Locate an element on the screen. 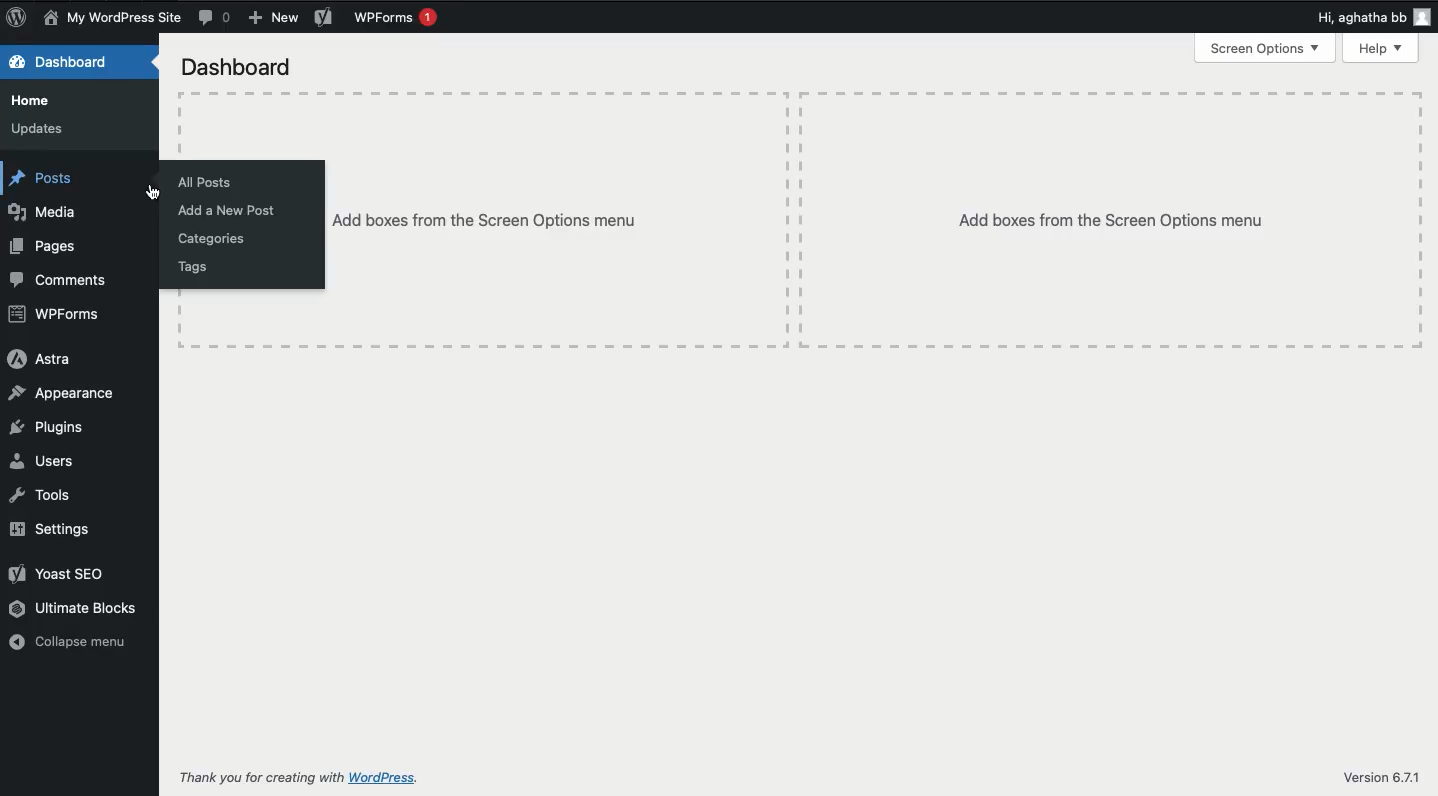 This screenshot has height=796, width=1438. Astra is located at coordinates (44, 361).